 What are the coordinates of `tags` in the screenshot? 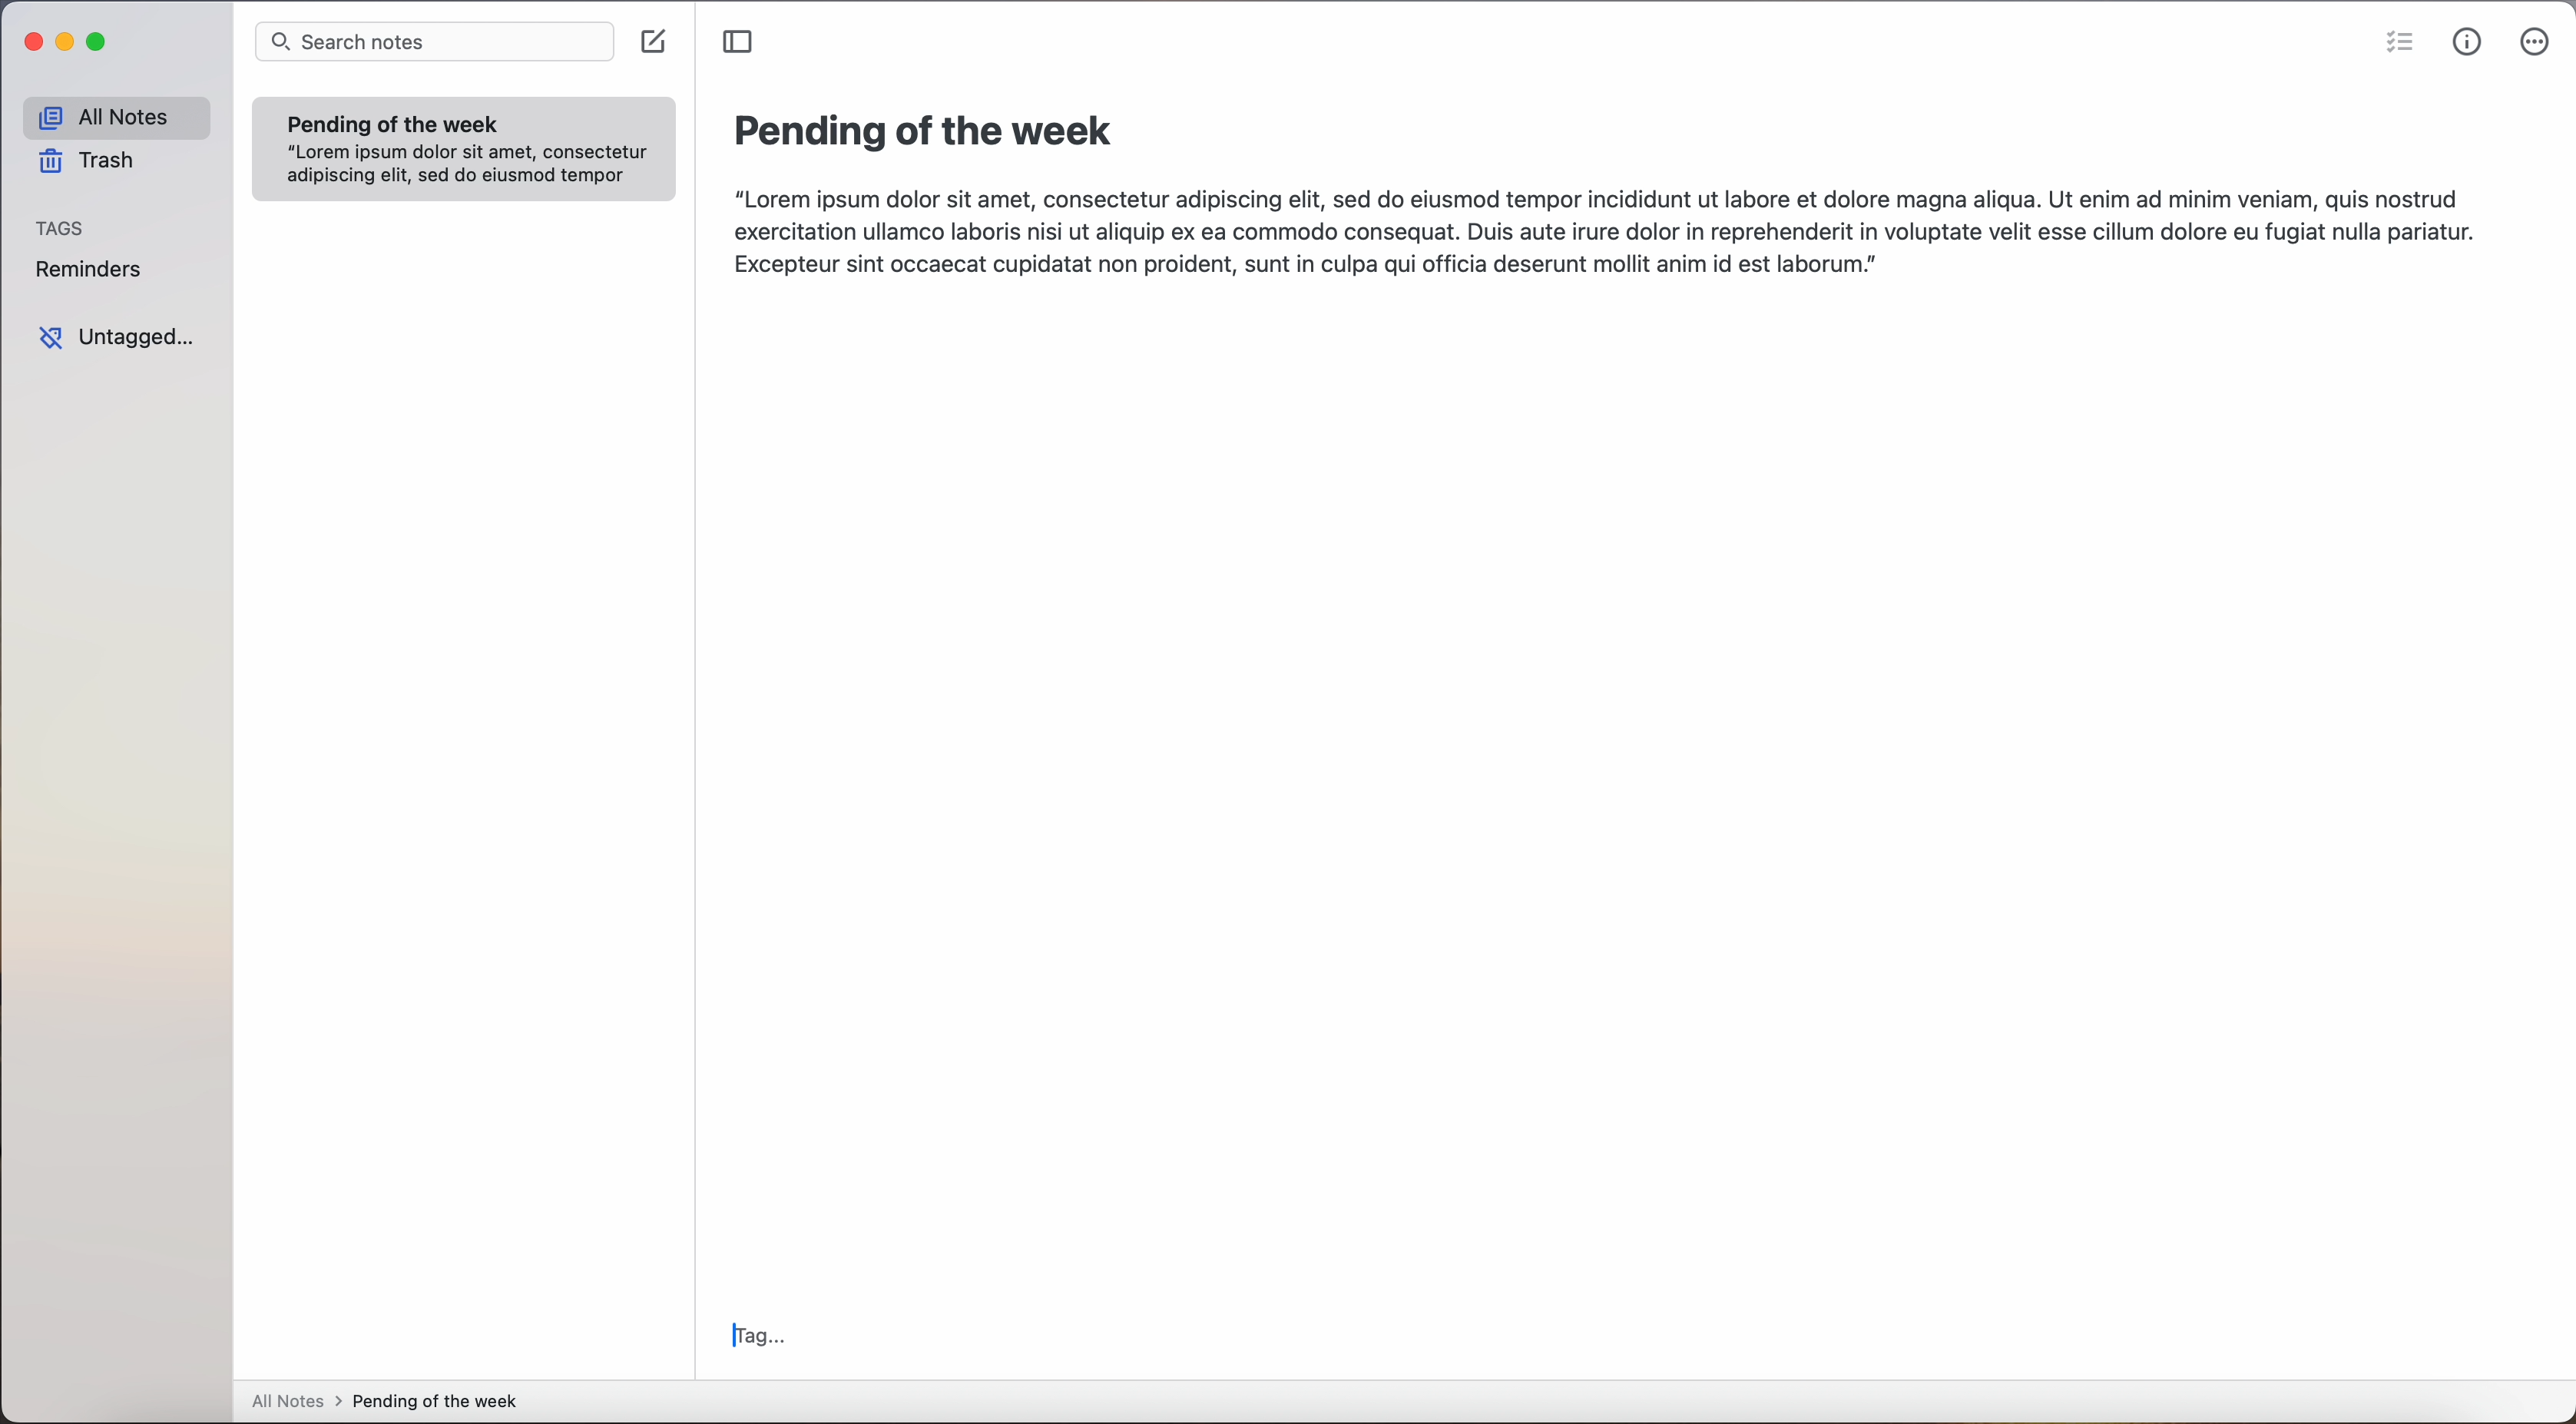 It's located at (64, 228).